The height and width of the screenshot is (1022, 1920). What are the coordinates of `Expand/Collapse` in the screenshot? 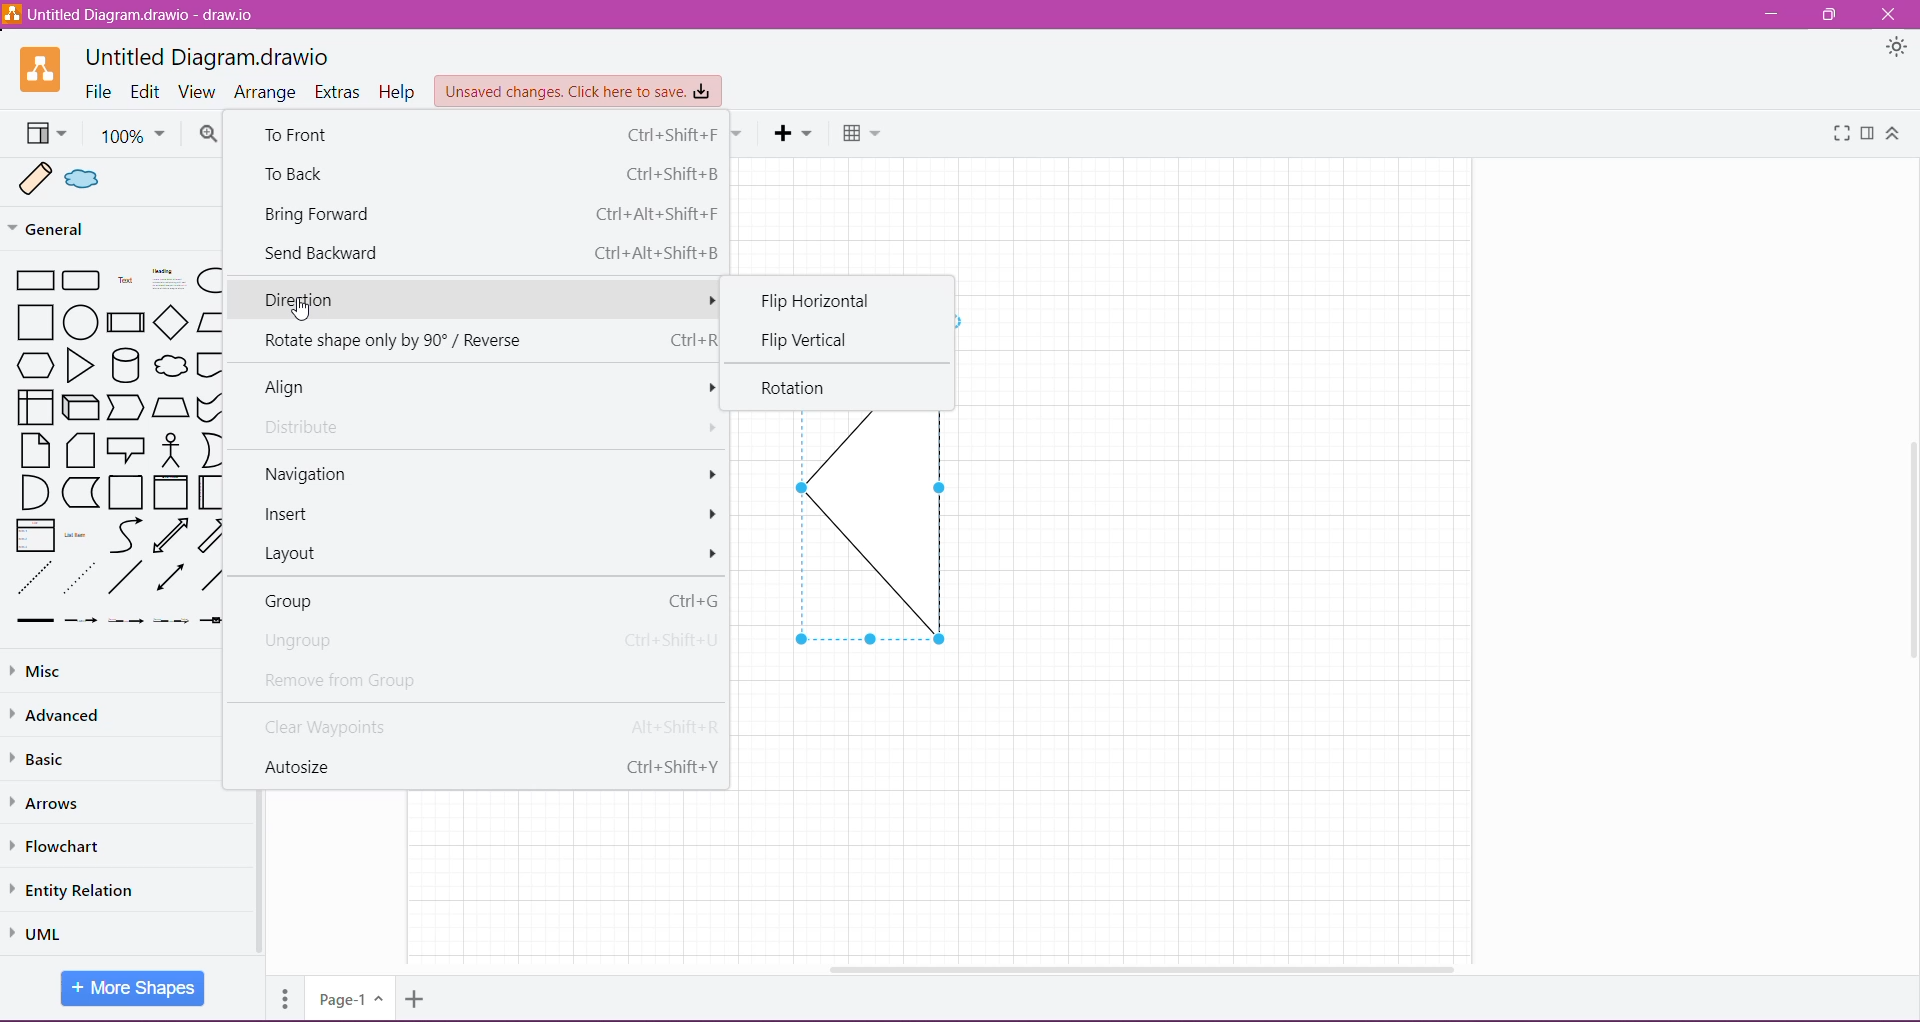 It's located at (1898, 134).